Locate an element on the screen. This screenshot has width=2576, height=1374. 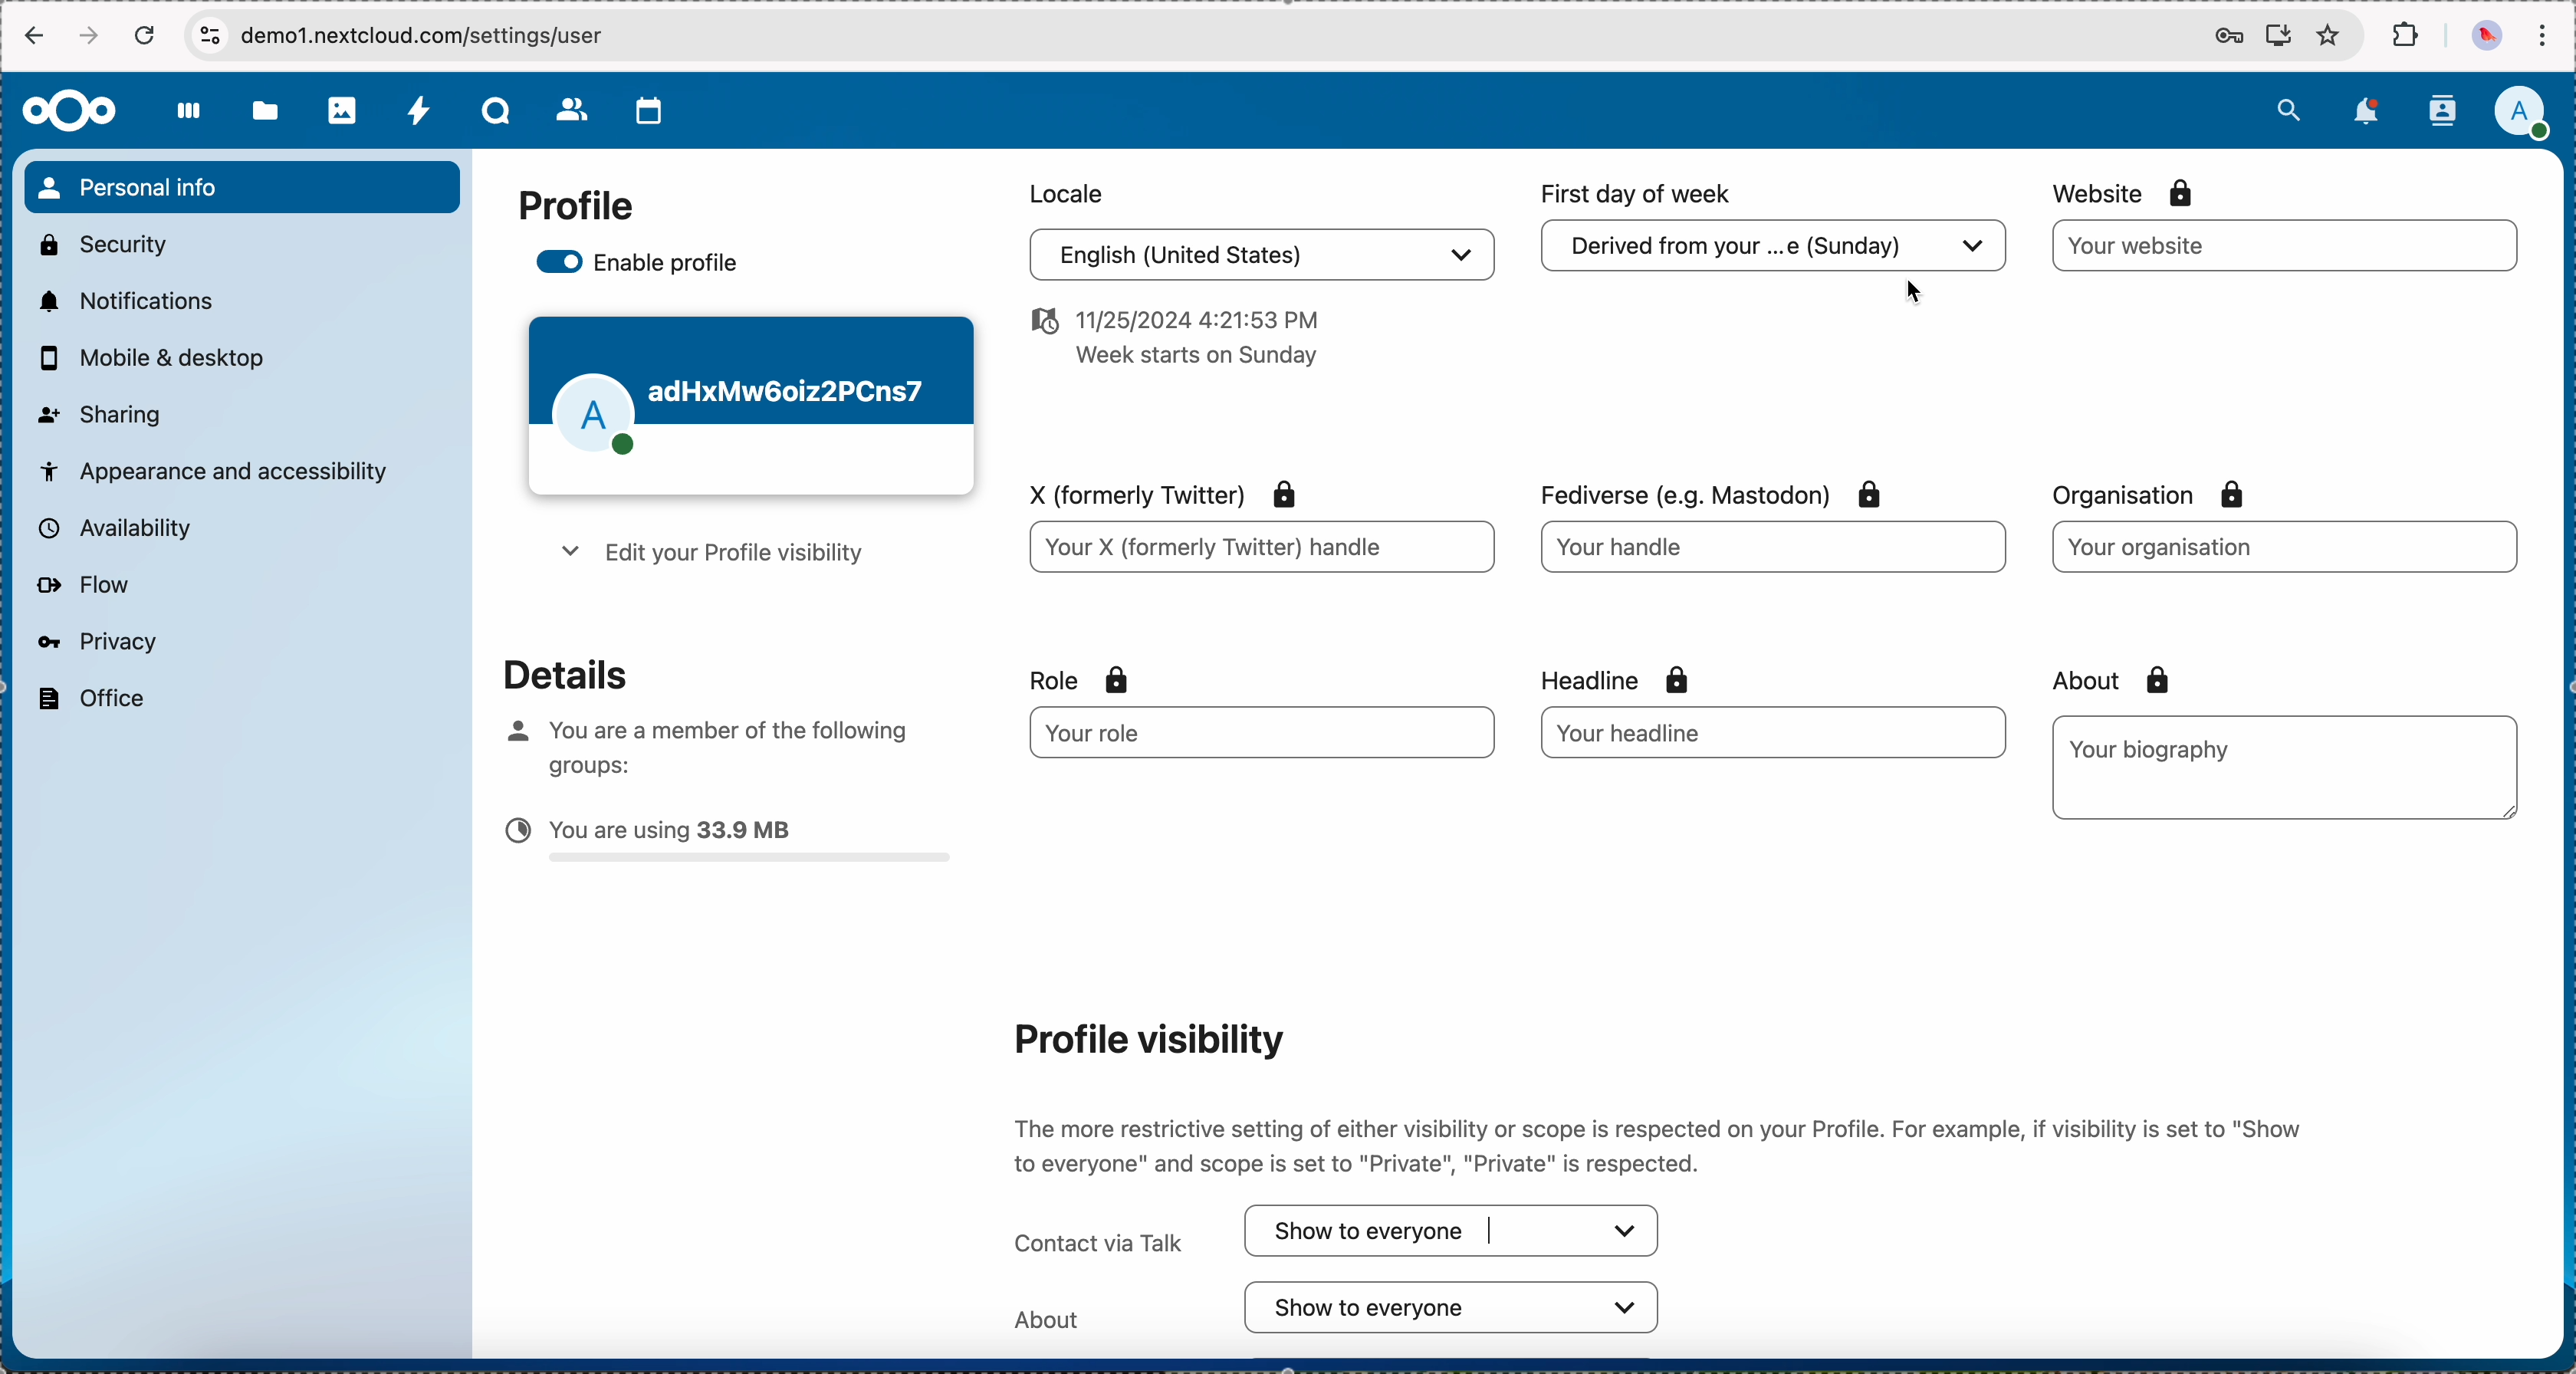
biography is located at coordinates (2155, 748).